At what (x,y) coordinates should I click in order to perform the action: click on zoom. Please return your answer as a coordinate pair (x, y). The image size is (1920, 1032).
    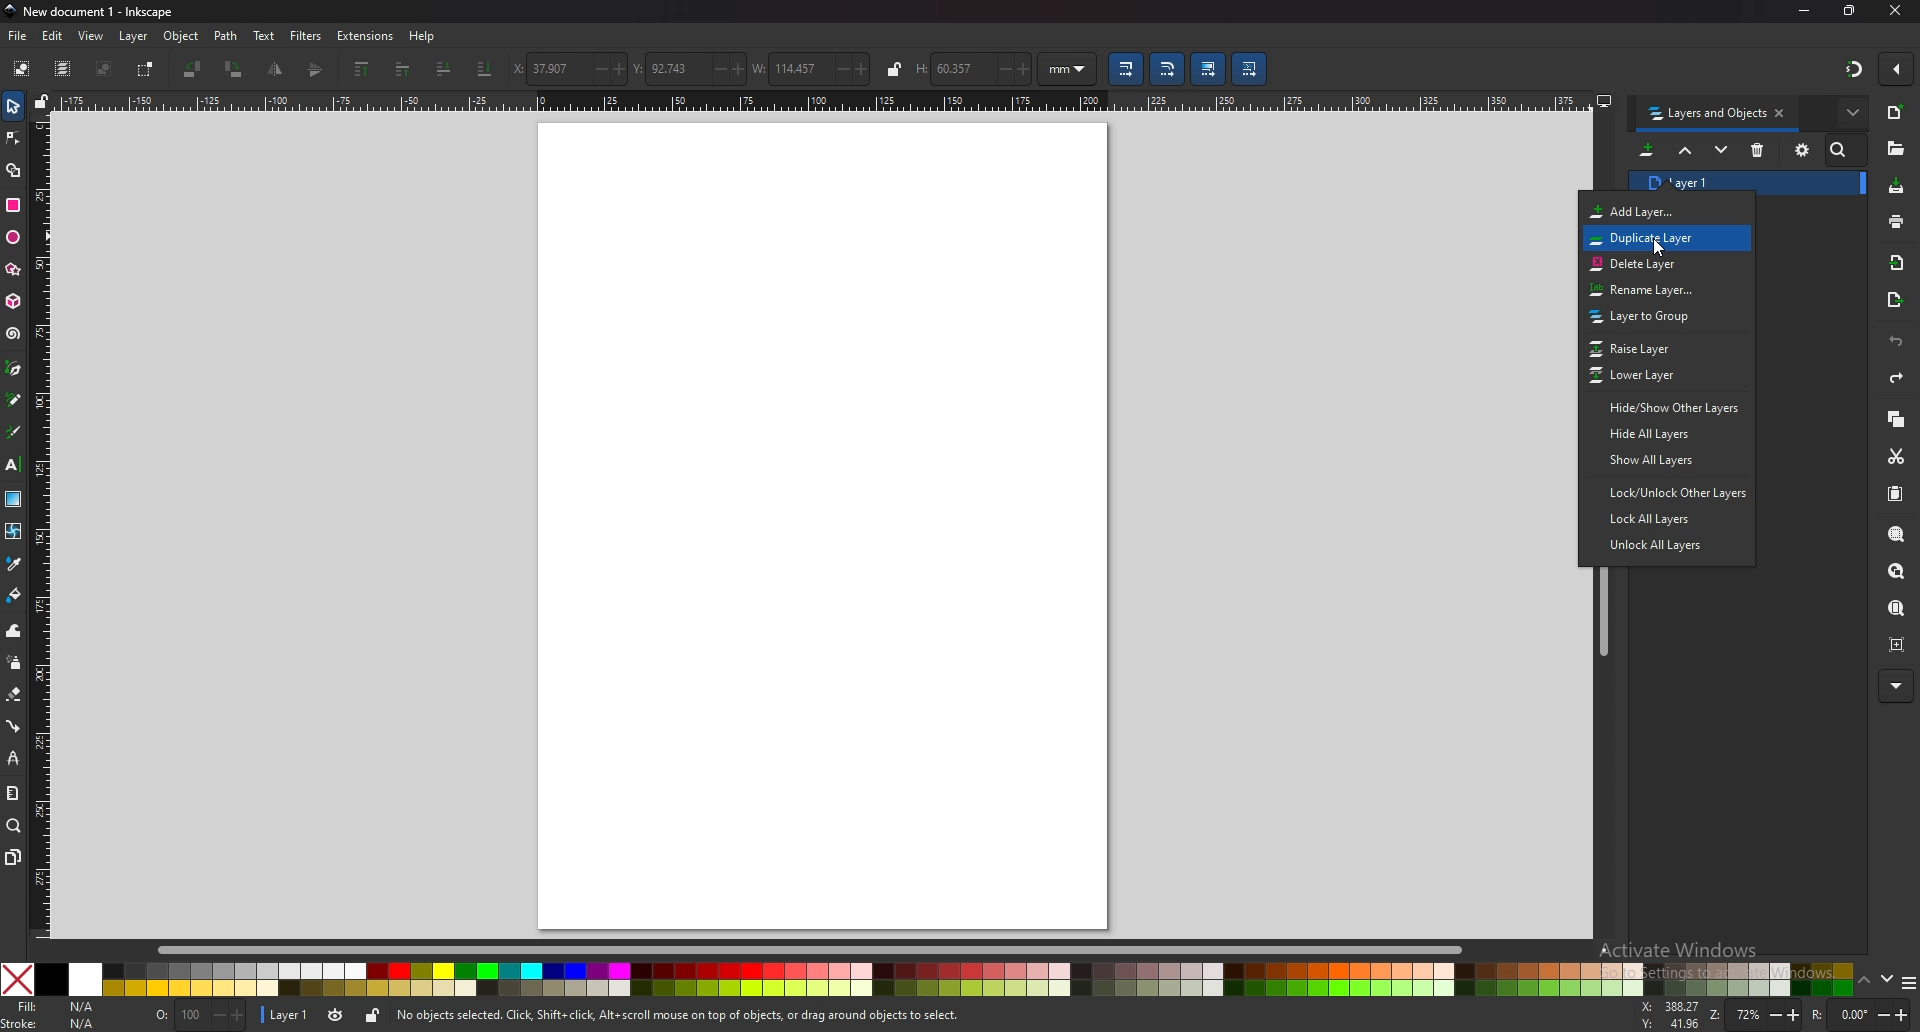
    Looking at the image, I should click on (1755, 1014).